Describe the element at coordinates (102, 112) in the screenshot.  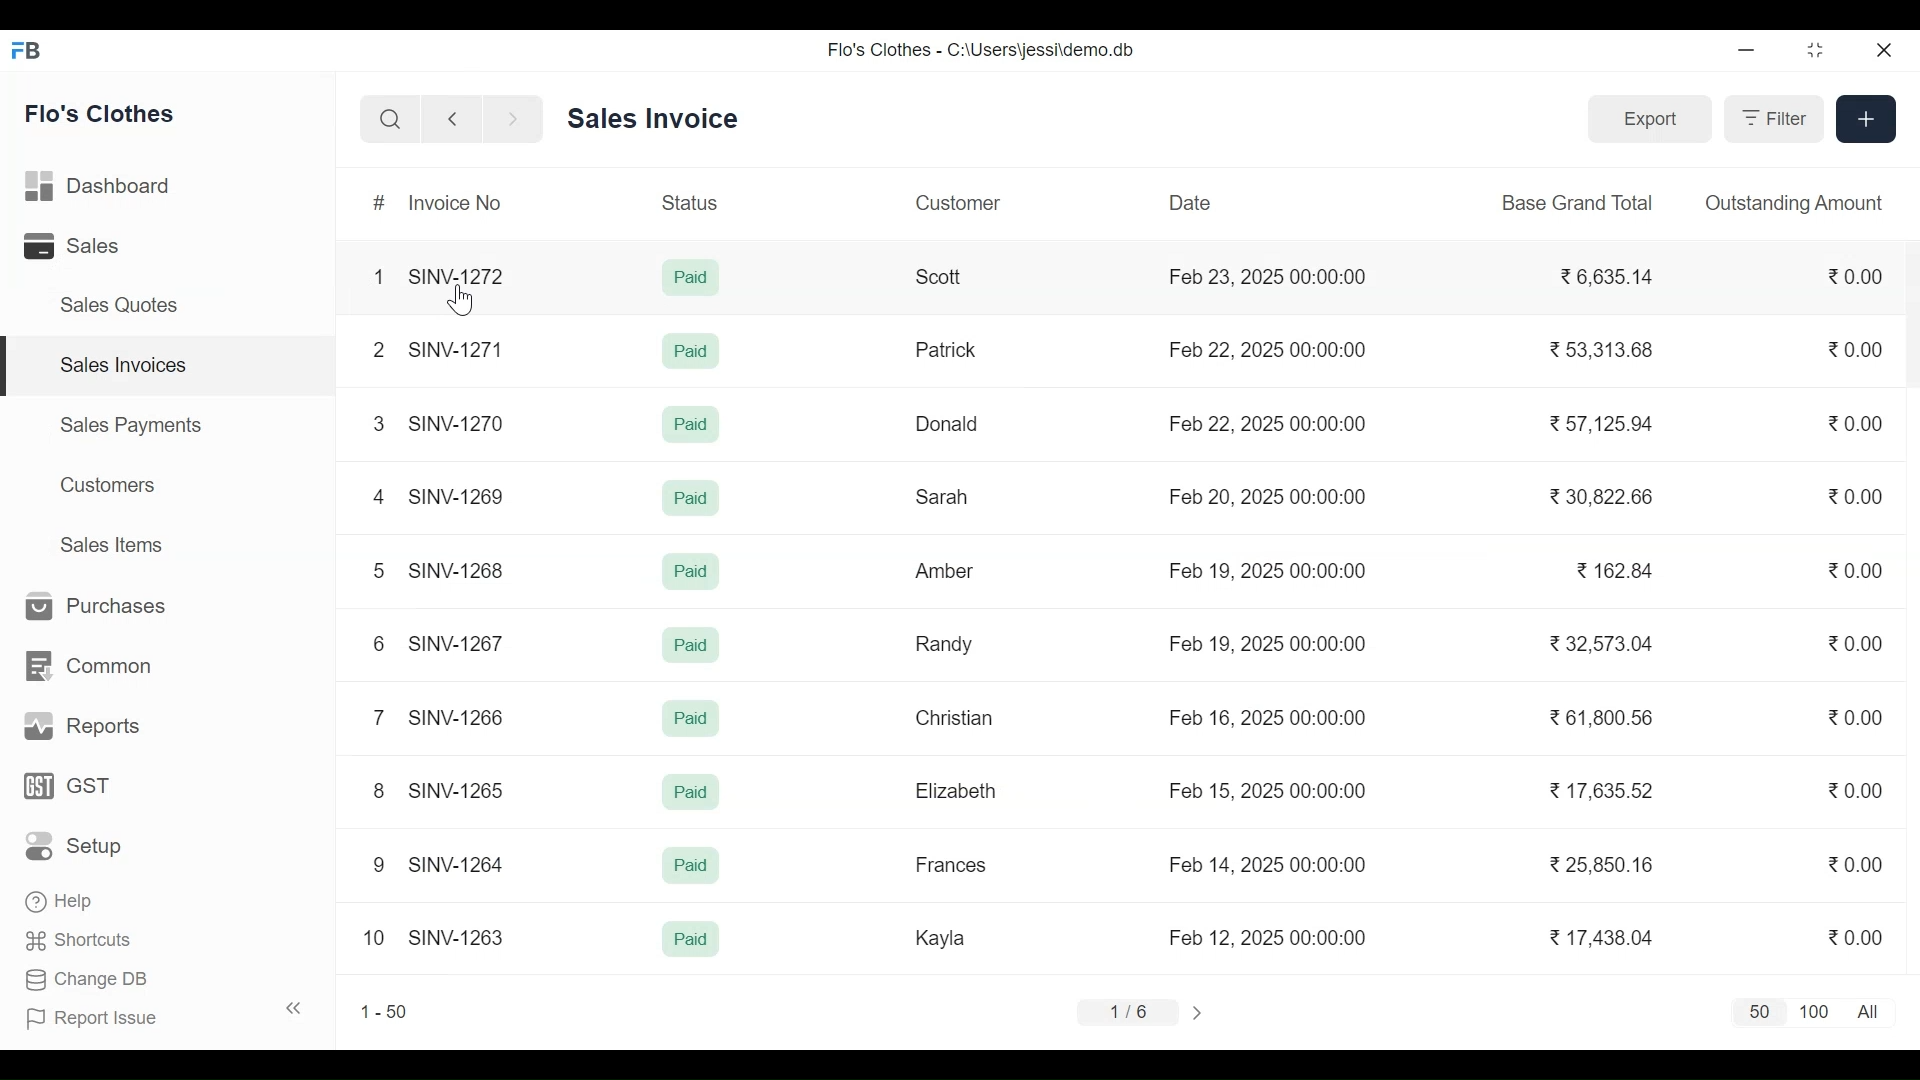
I see `Flo's Clothes` at that location.